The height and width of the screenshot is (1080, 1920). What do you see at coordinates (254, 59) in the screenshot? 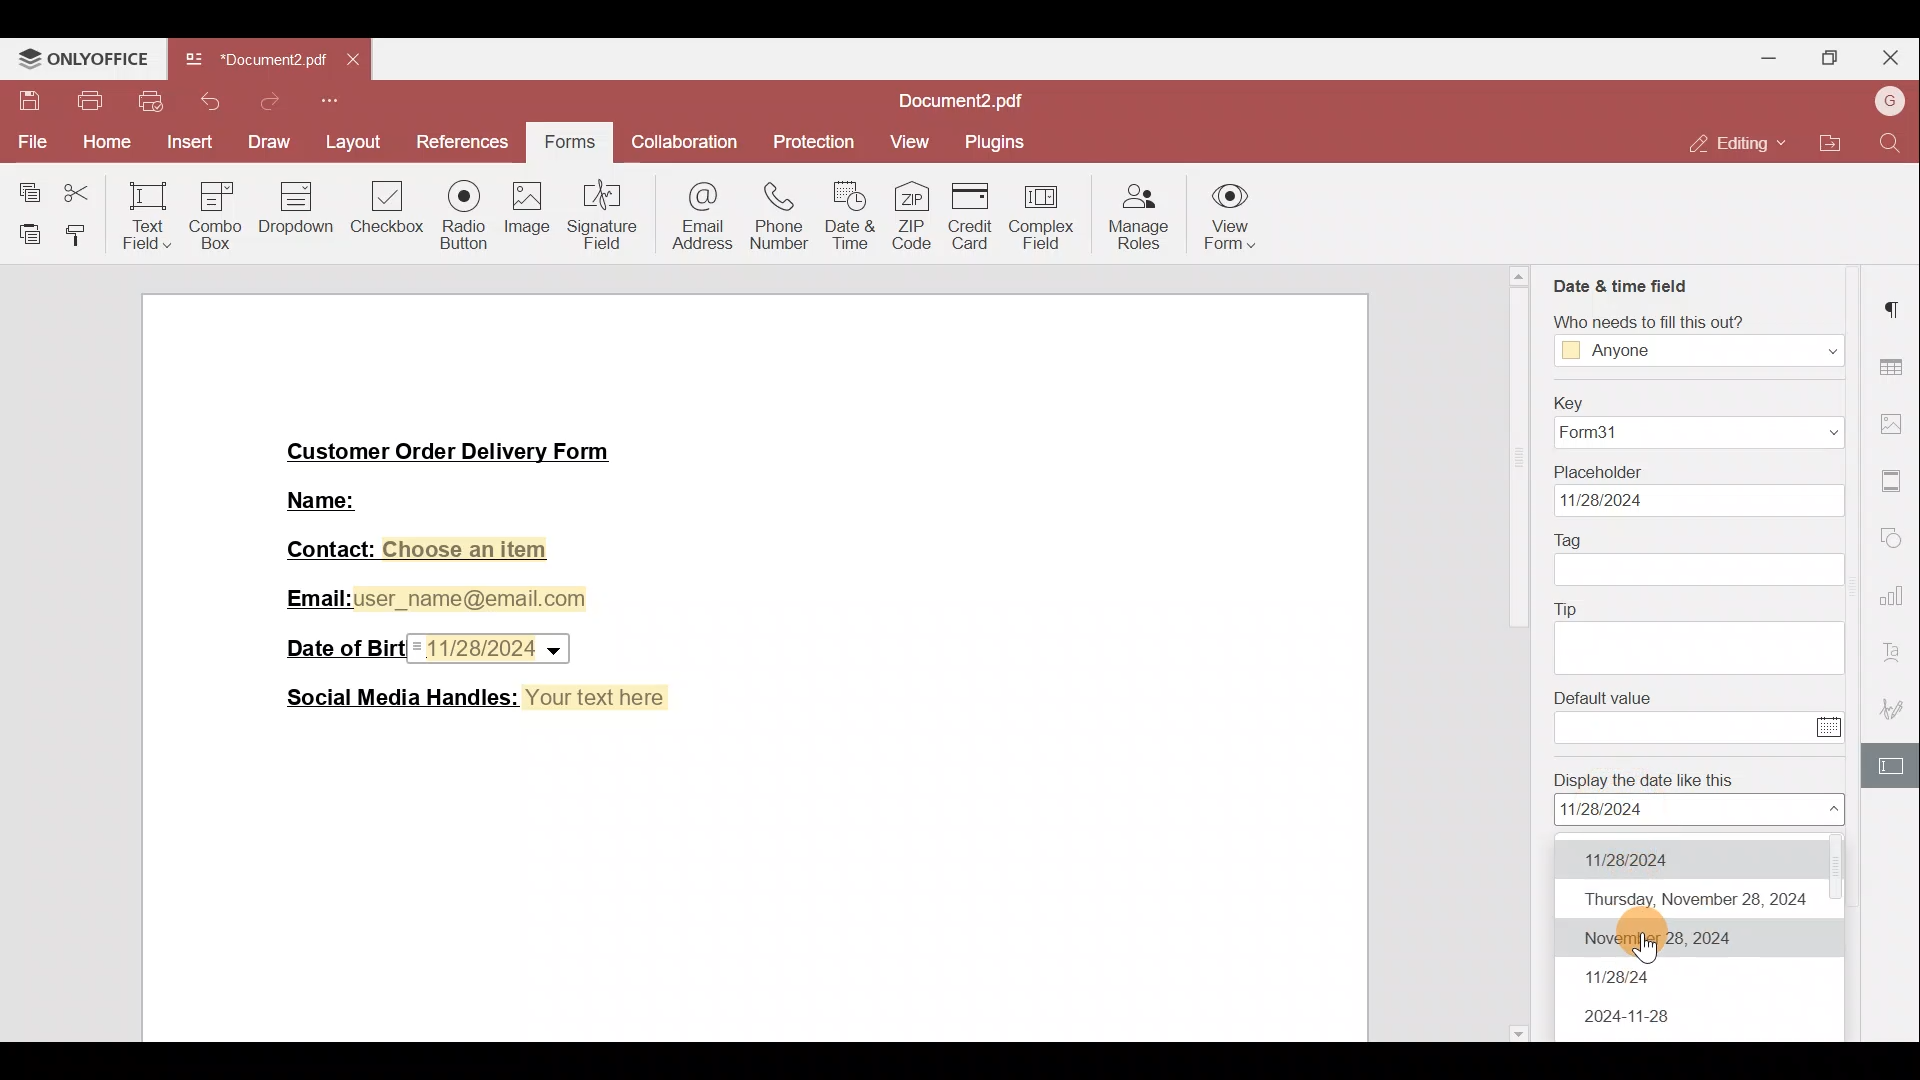
I see `Document2.pdf` at bounding box center [254, 59].